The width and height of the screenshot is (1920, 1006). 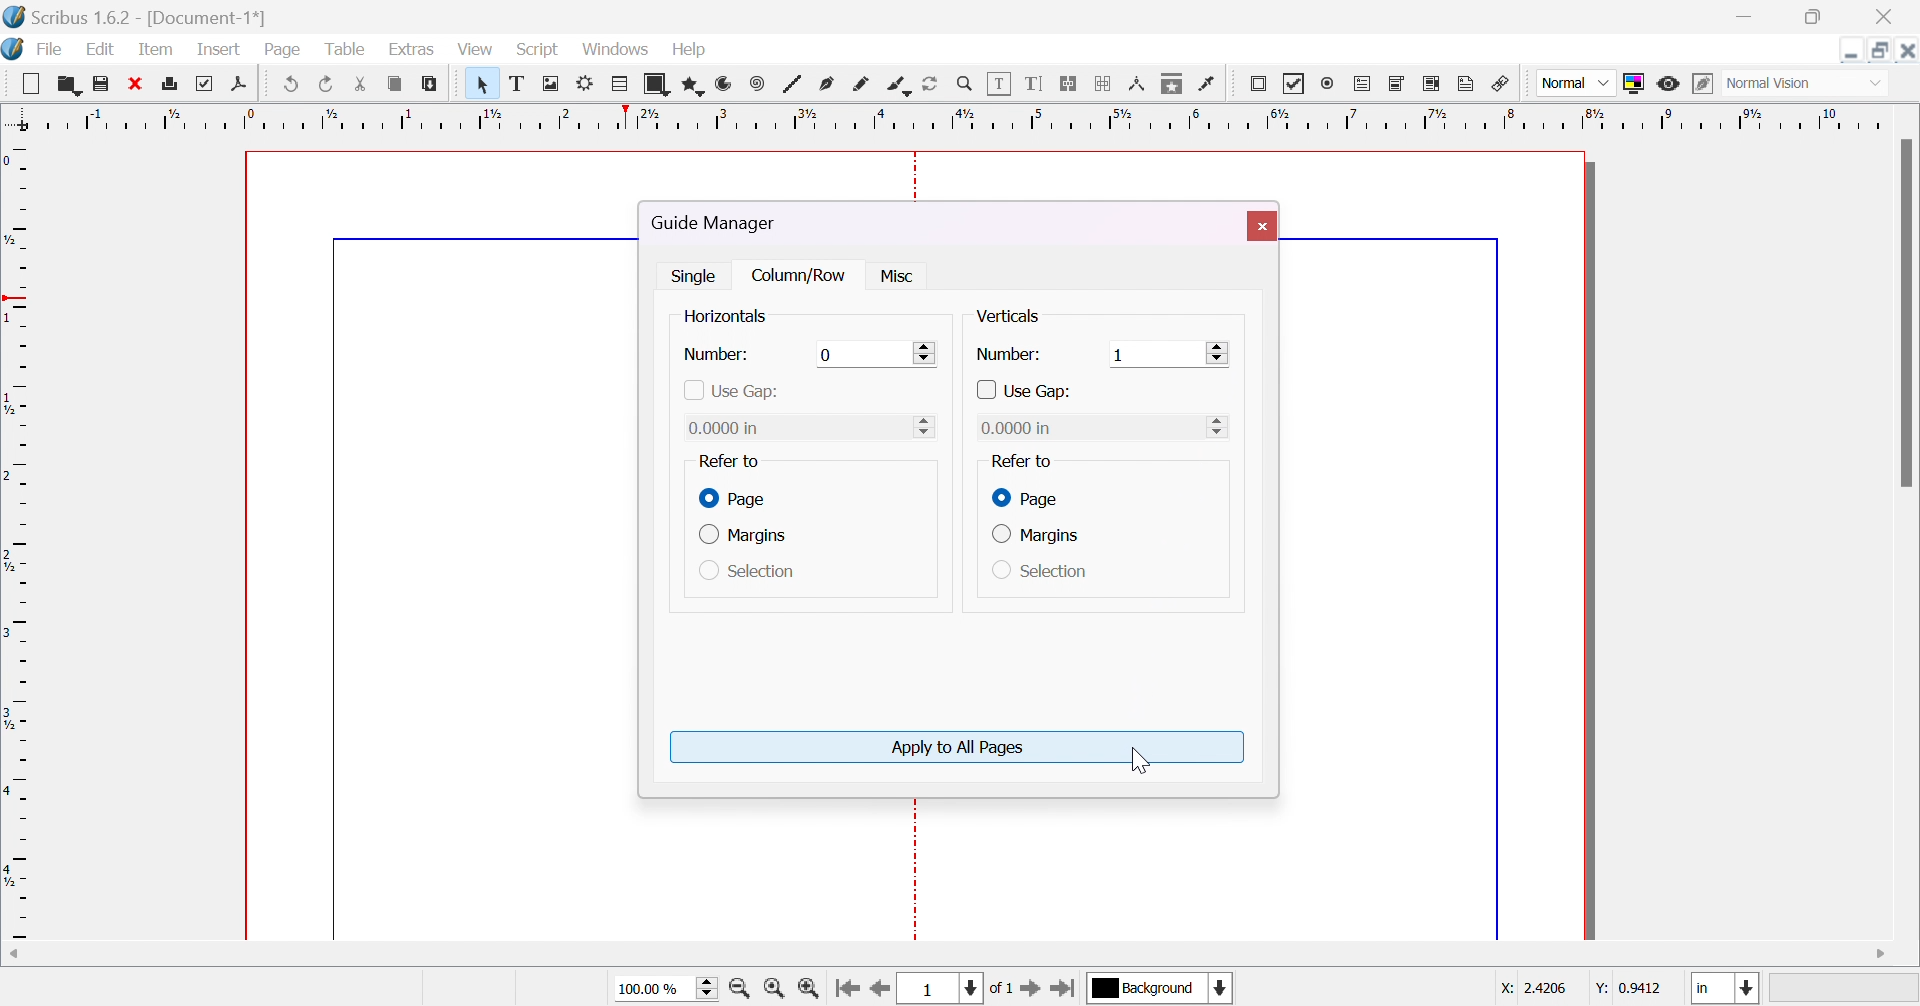 What do you see at coordinates (718, 355) in the screenshot?
I see `number` at bounding box center [718, 355].